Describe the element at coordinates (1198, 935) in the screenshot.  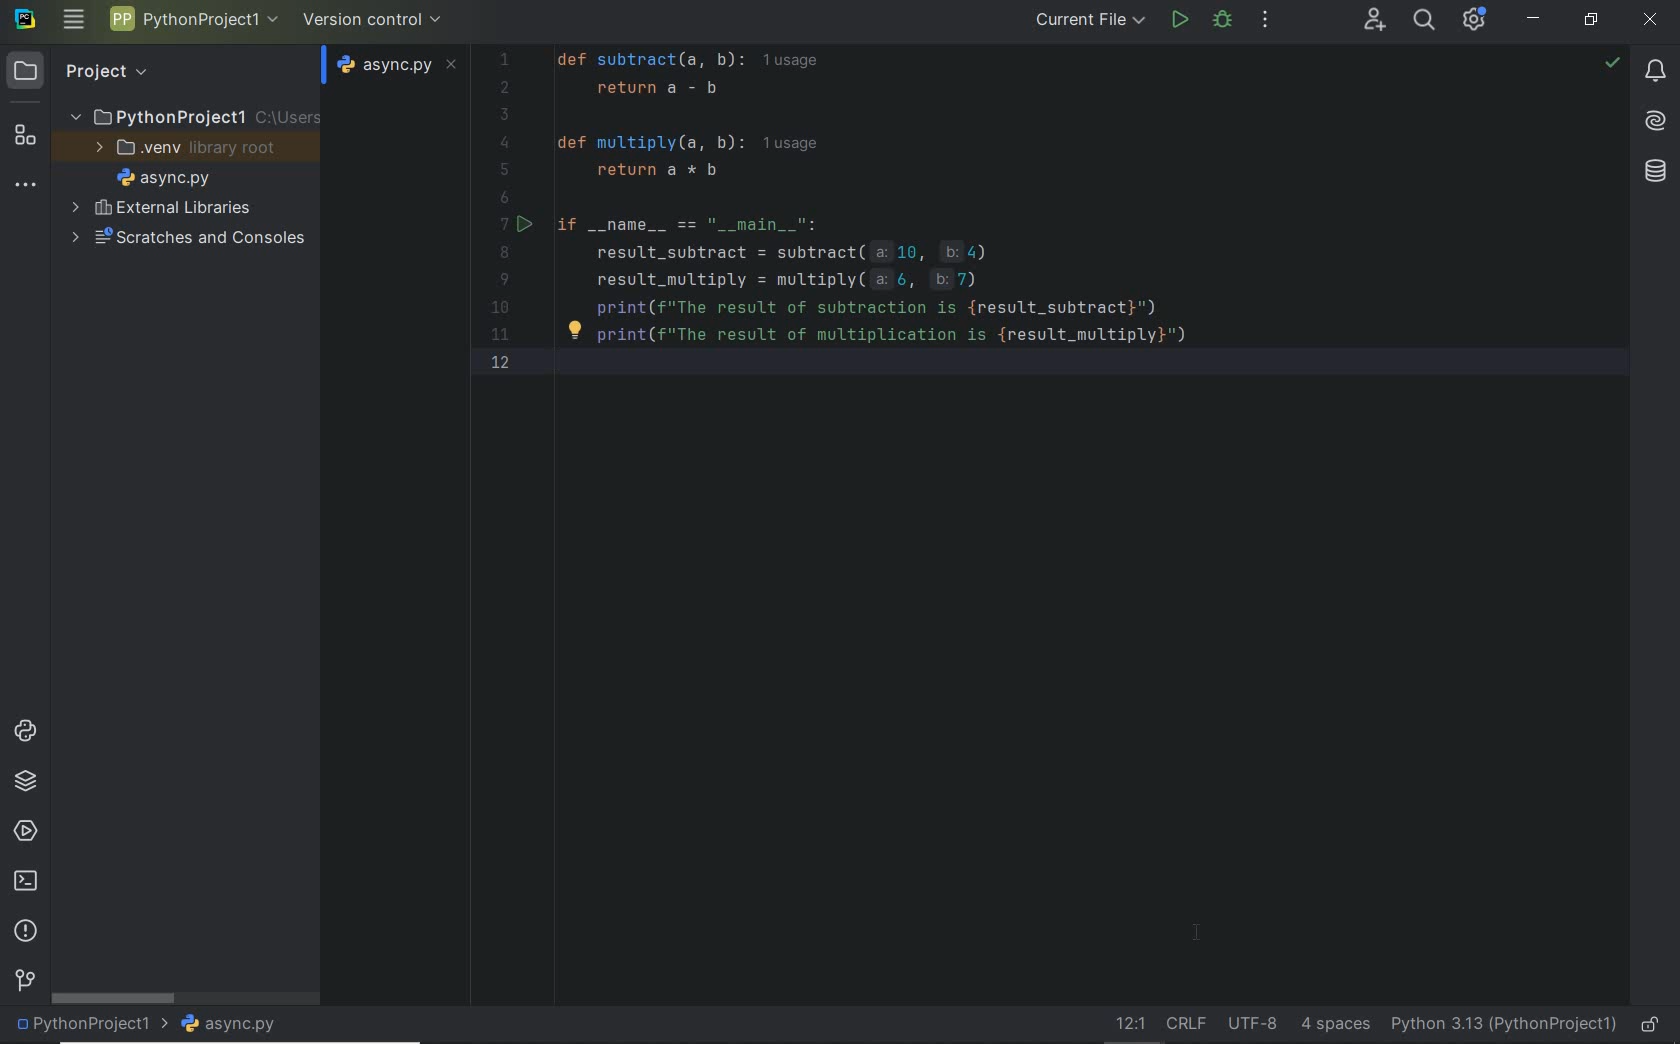
I see `Cursor Position AFTER_LAST_ACTION` at that location.